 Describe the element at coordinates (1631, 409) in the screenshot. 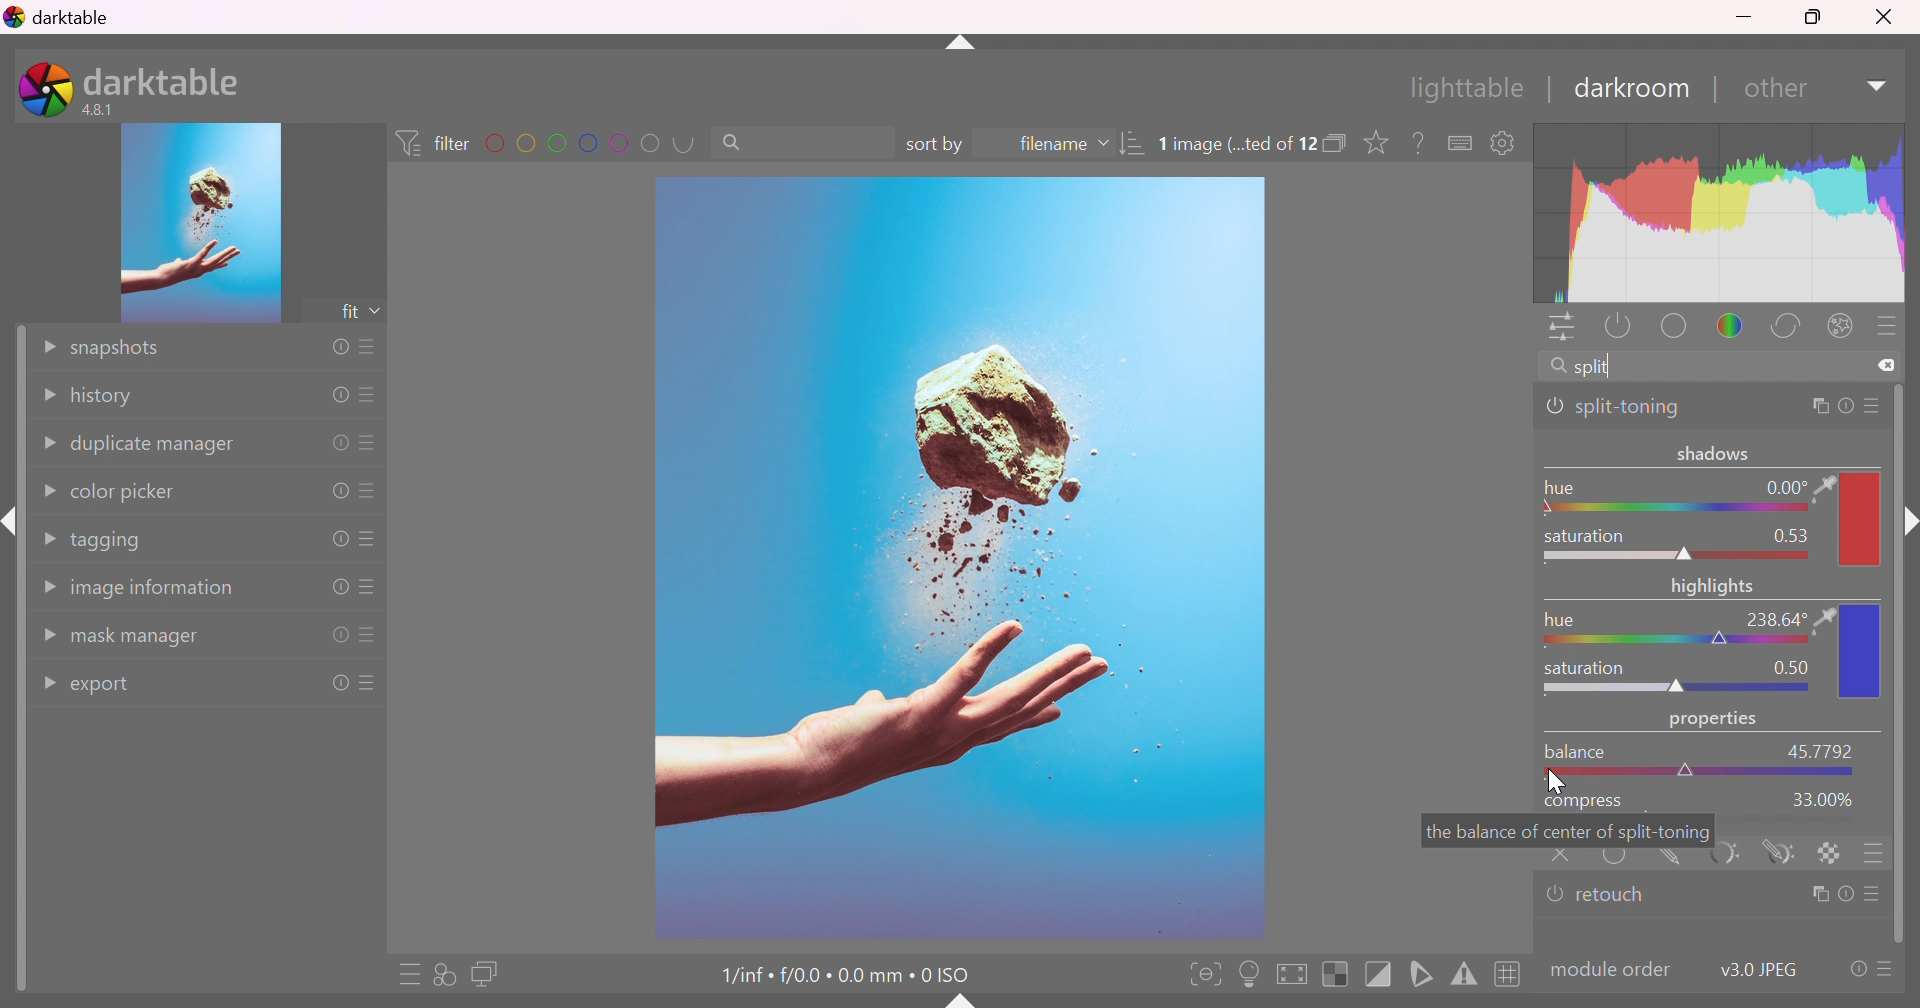

I see `split-toning` at that location.